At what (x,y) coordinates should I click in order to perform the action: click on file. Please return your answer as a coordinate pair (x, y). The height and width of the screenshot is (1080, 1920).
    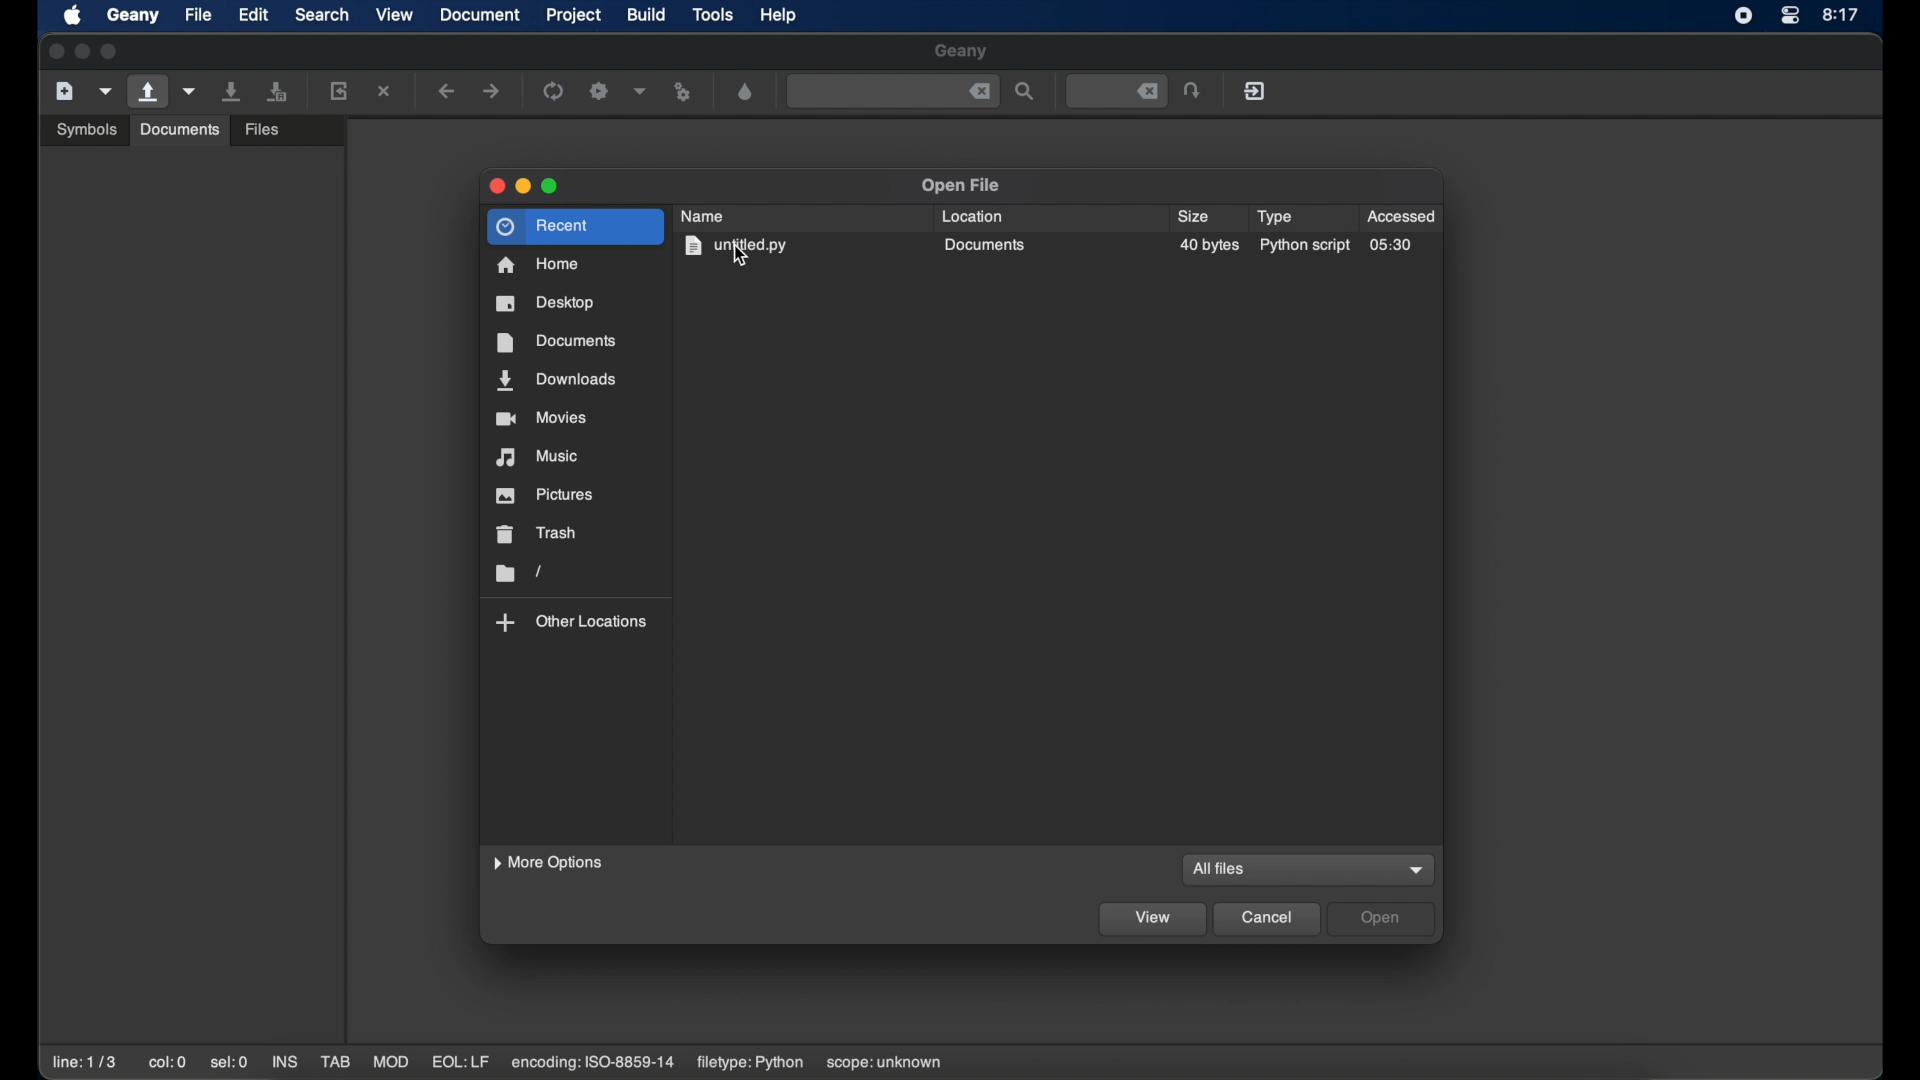
    Looking at the image, I should click on (198, 14).